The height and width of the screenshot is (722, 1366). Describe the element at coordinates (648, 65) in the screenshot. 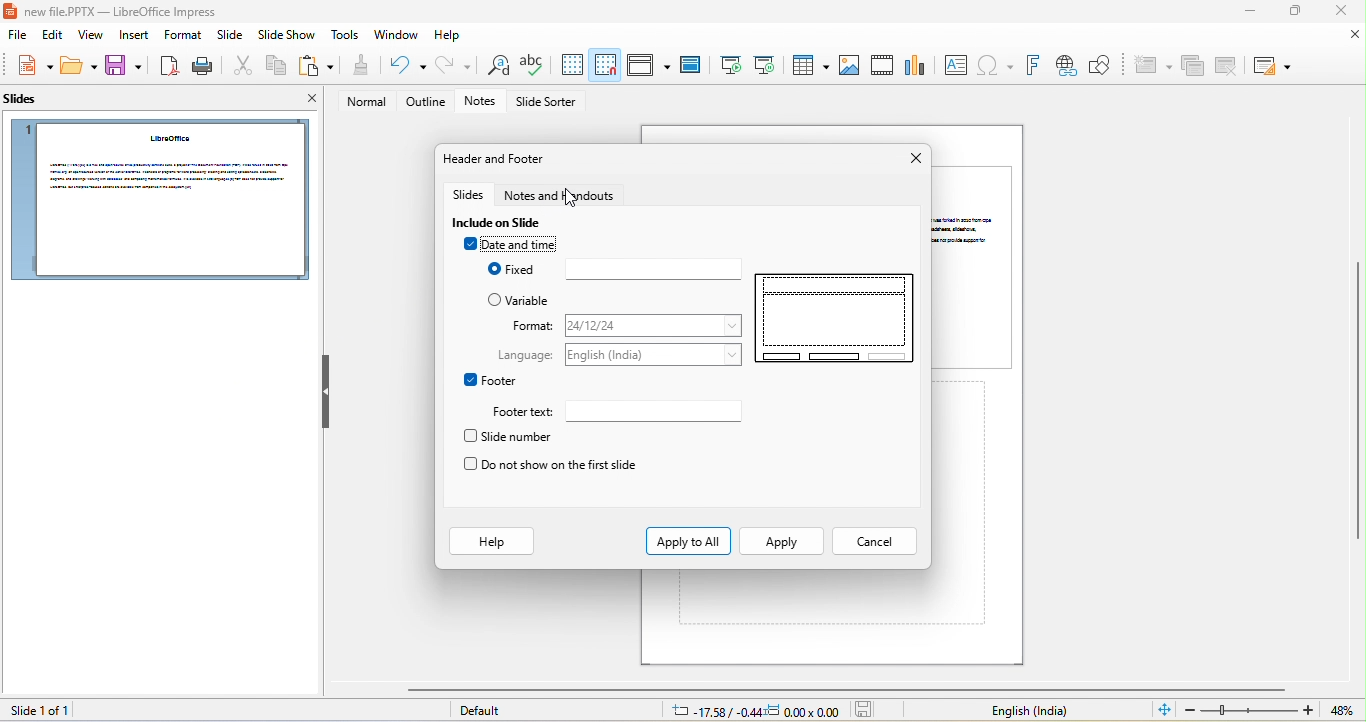

I see `display view` at that location.